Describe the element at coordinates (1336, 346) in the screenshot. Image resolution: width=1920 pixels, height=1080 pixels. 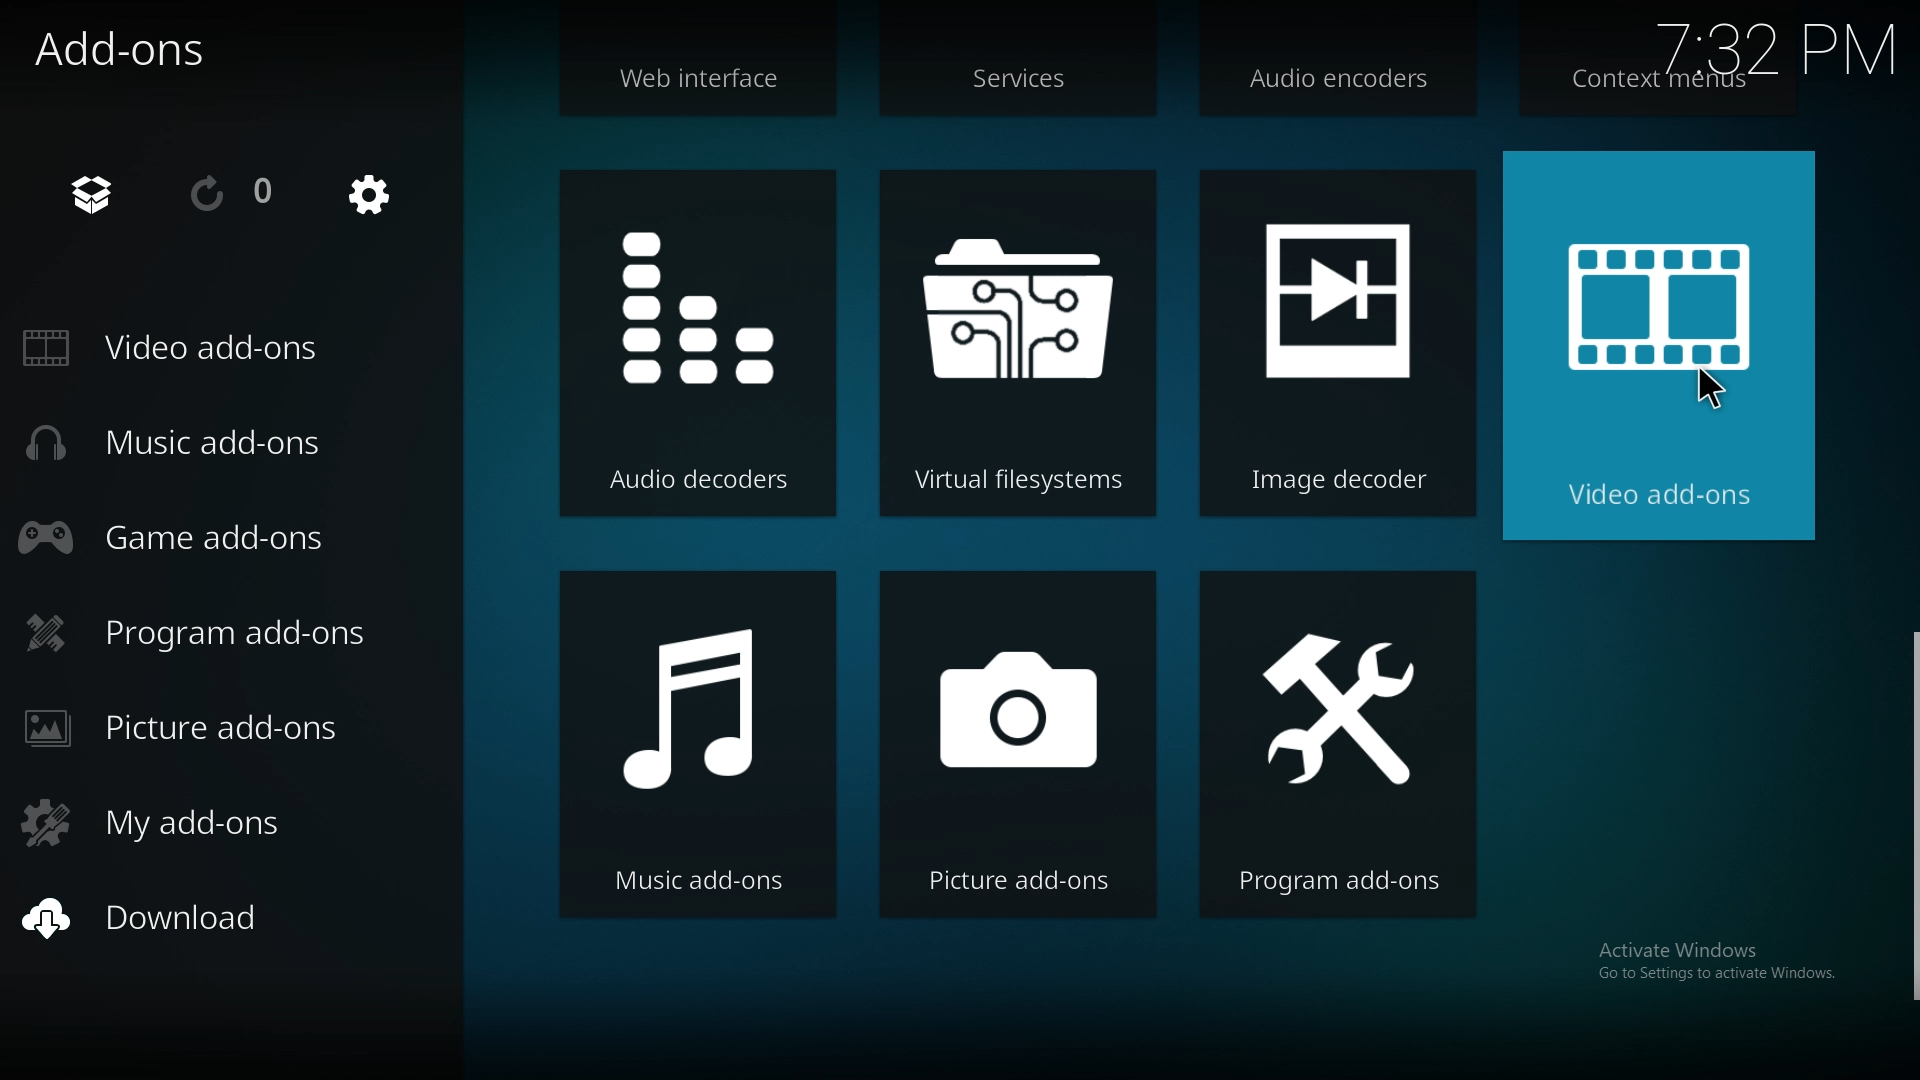
I see `image decoders` at that location.